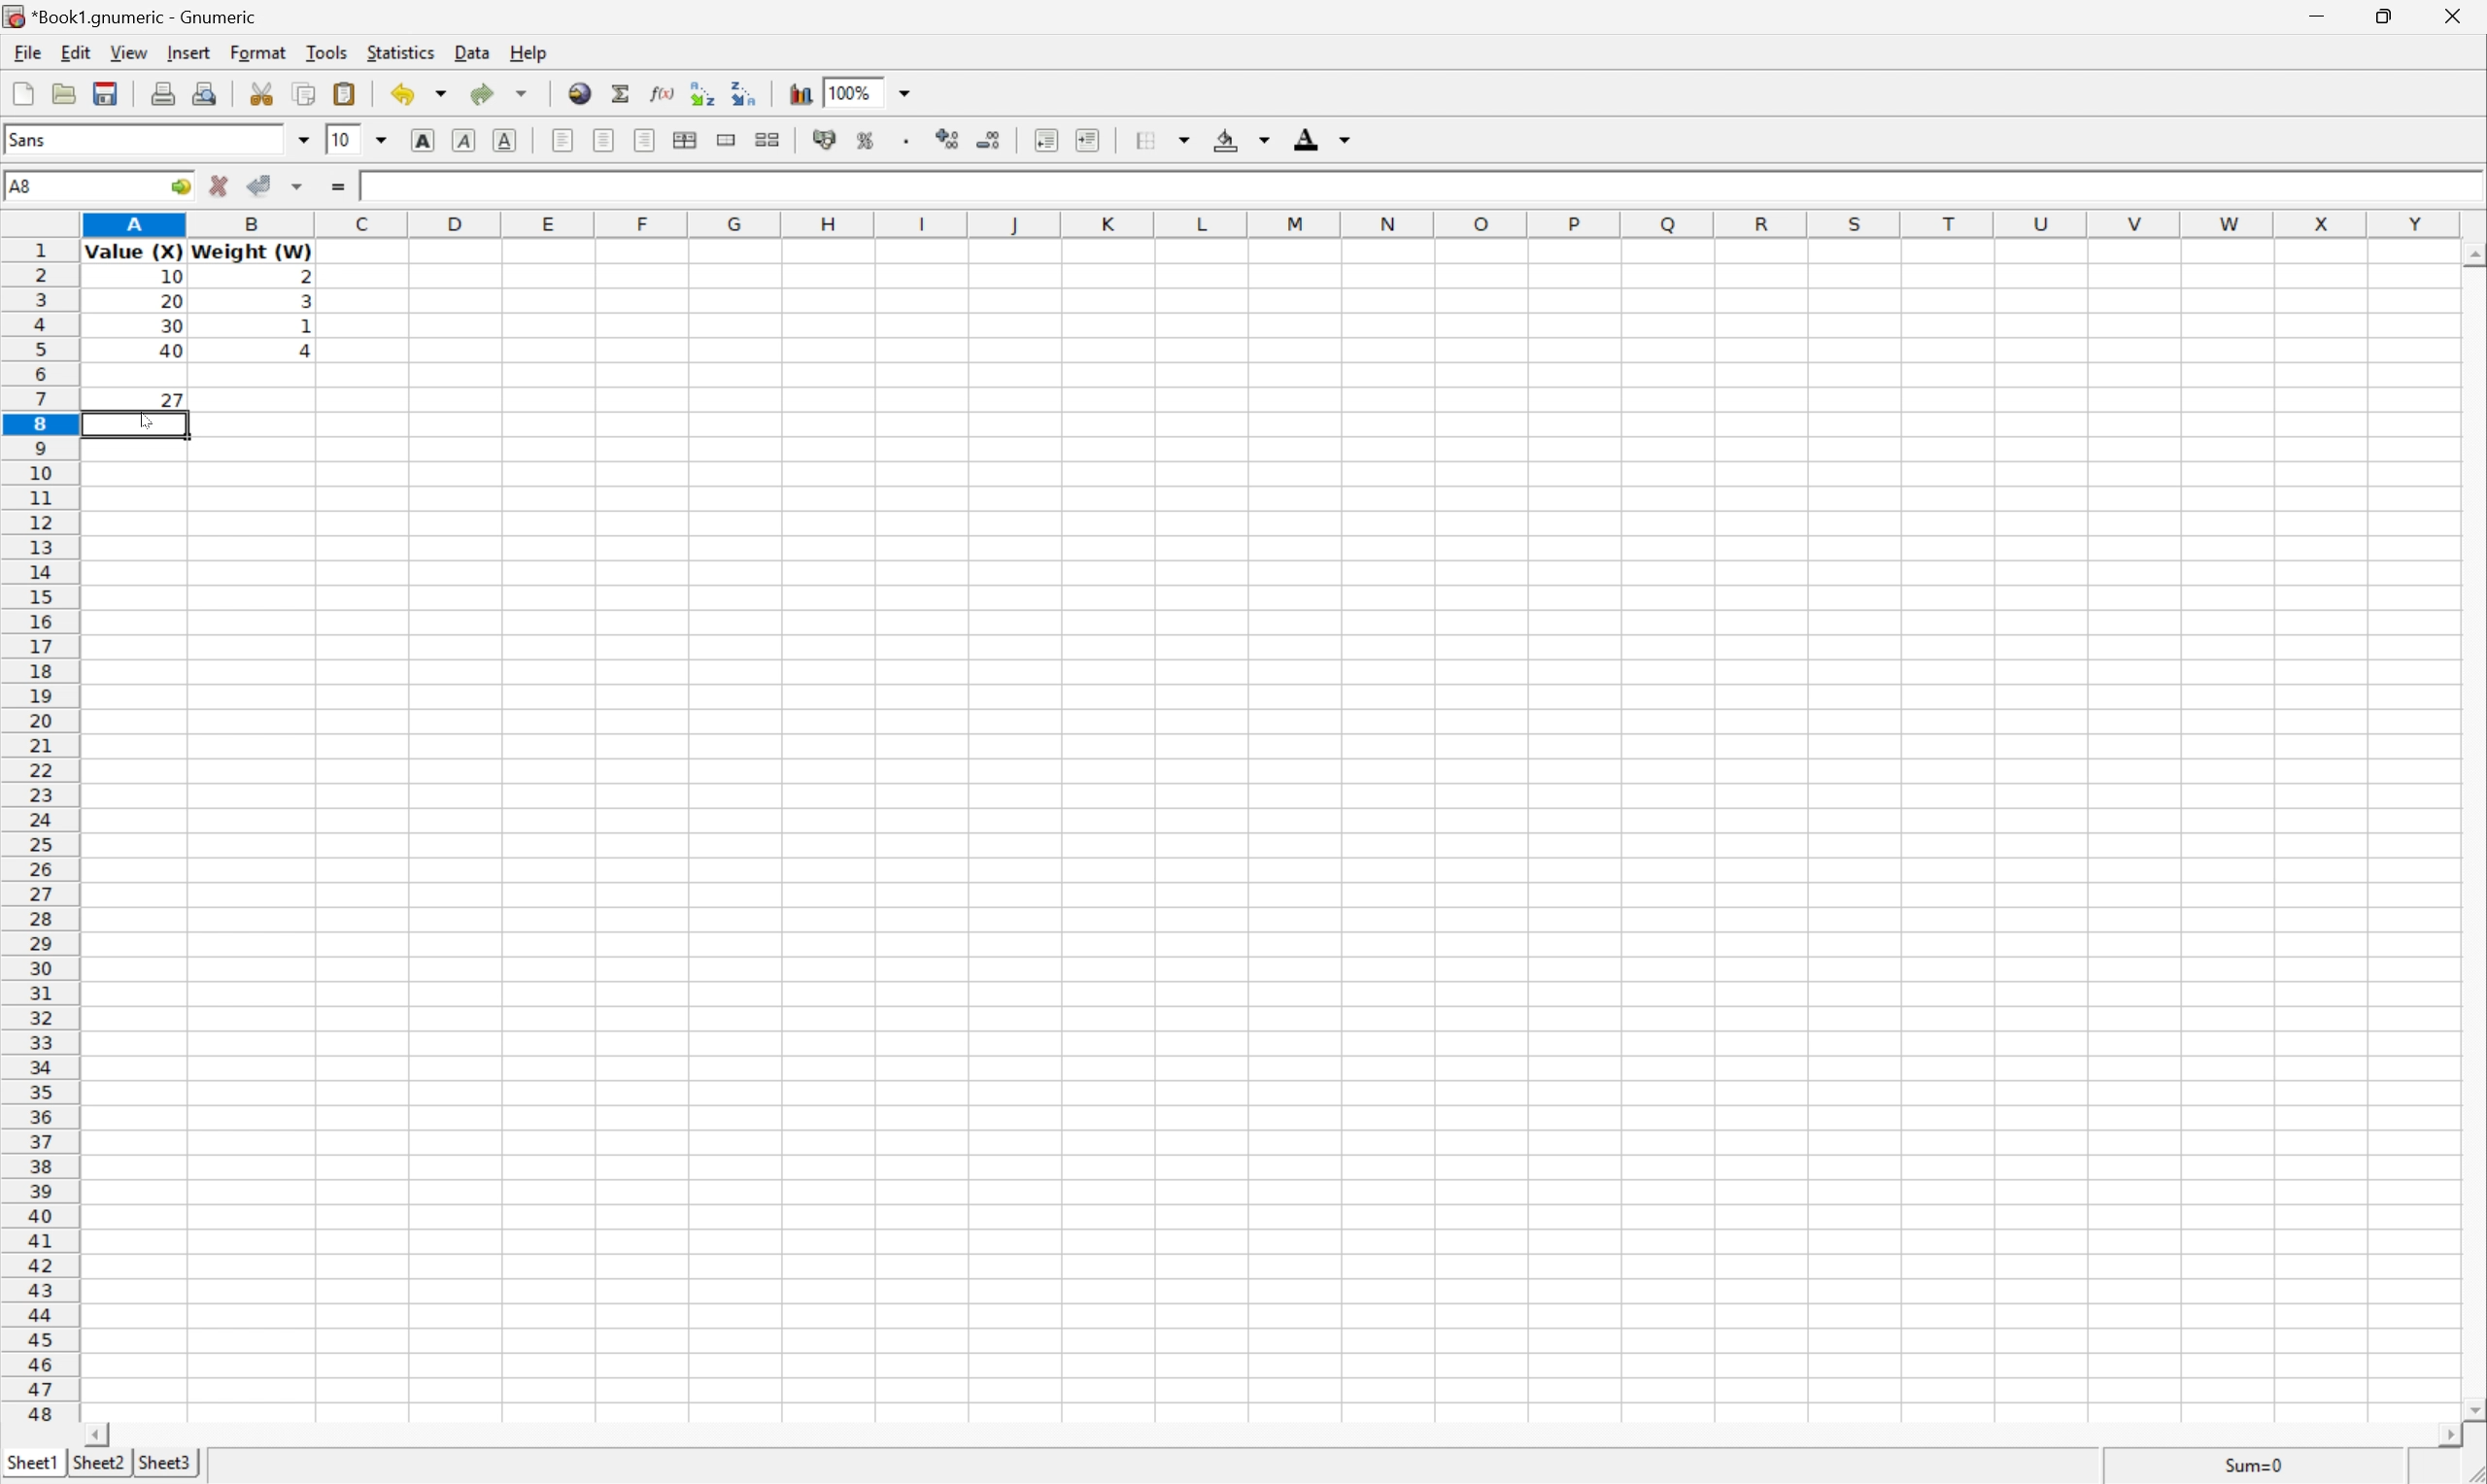  What do you see at coordinates (728, 141) in the screenshot?
I see `Merge a range of cells` at bounding box center [728, 141].